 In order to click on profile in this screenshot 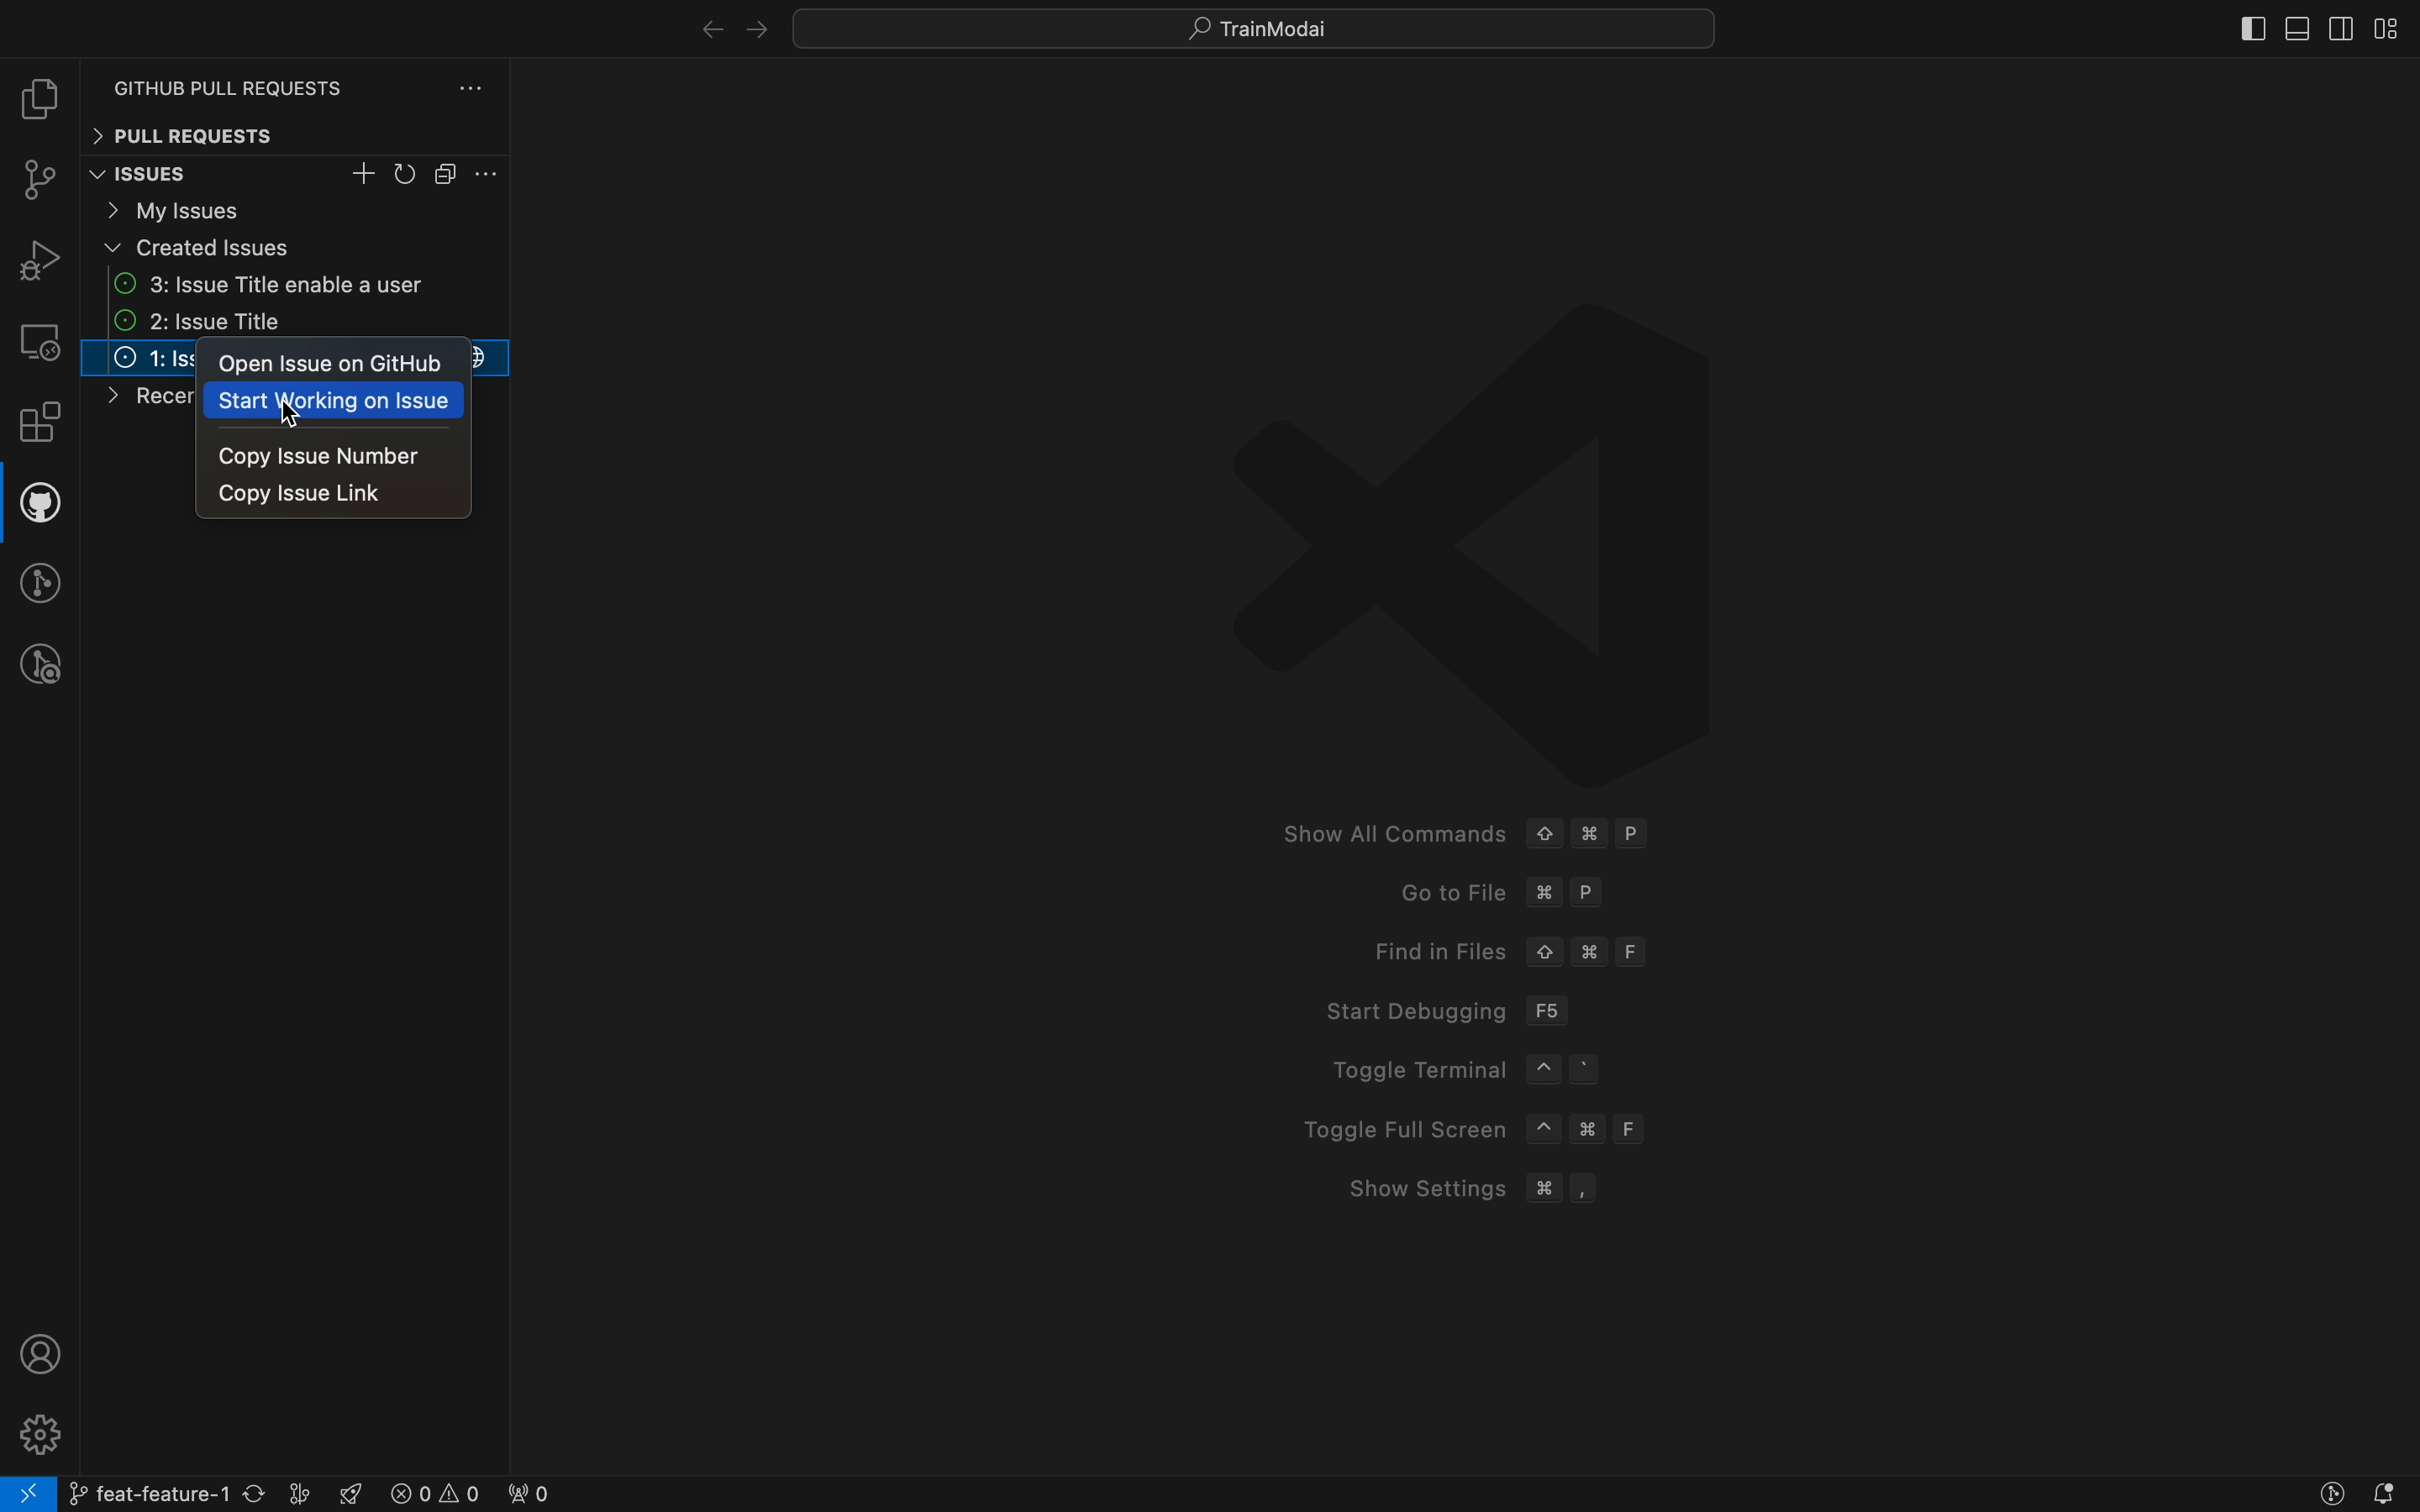, I will do `click(34, 1354)`.